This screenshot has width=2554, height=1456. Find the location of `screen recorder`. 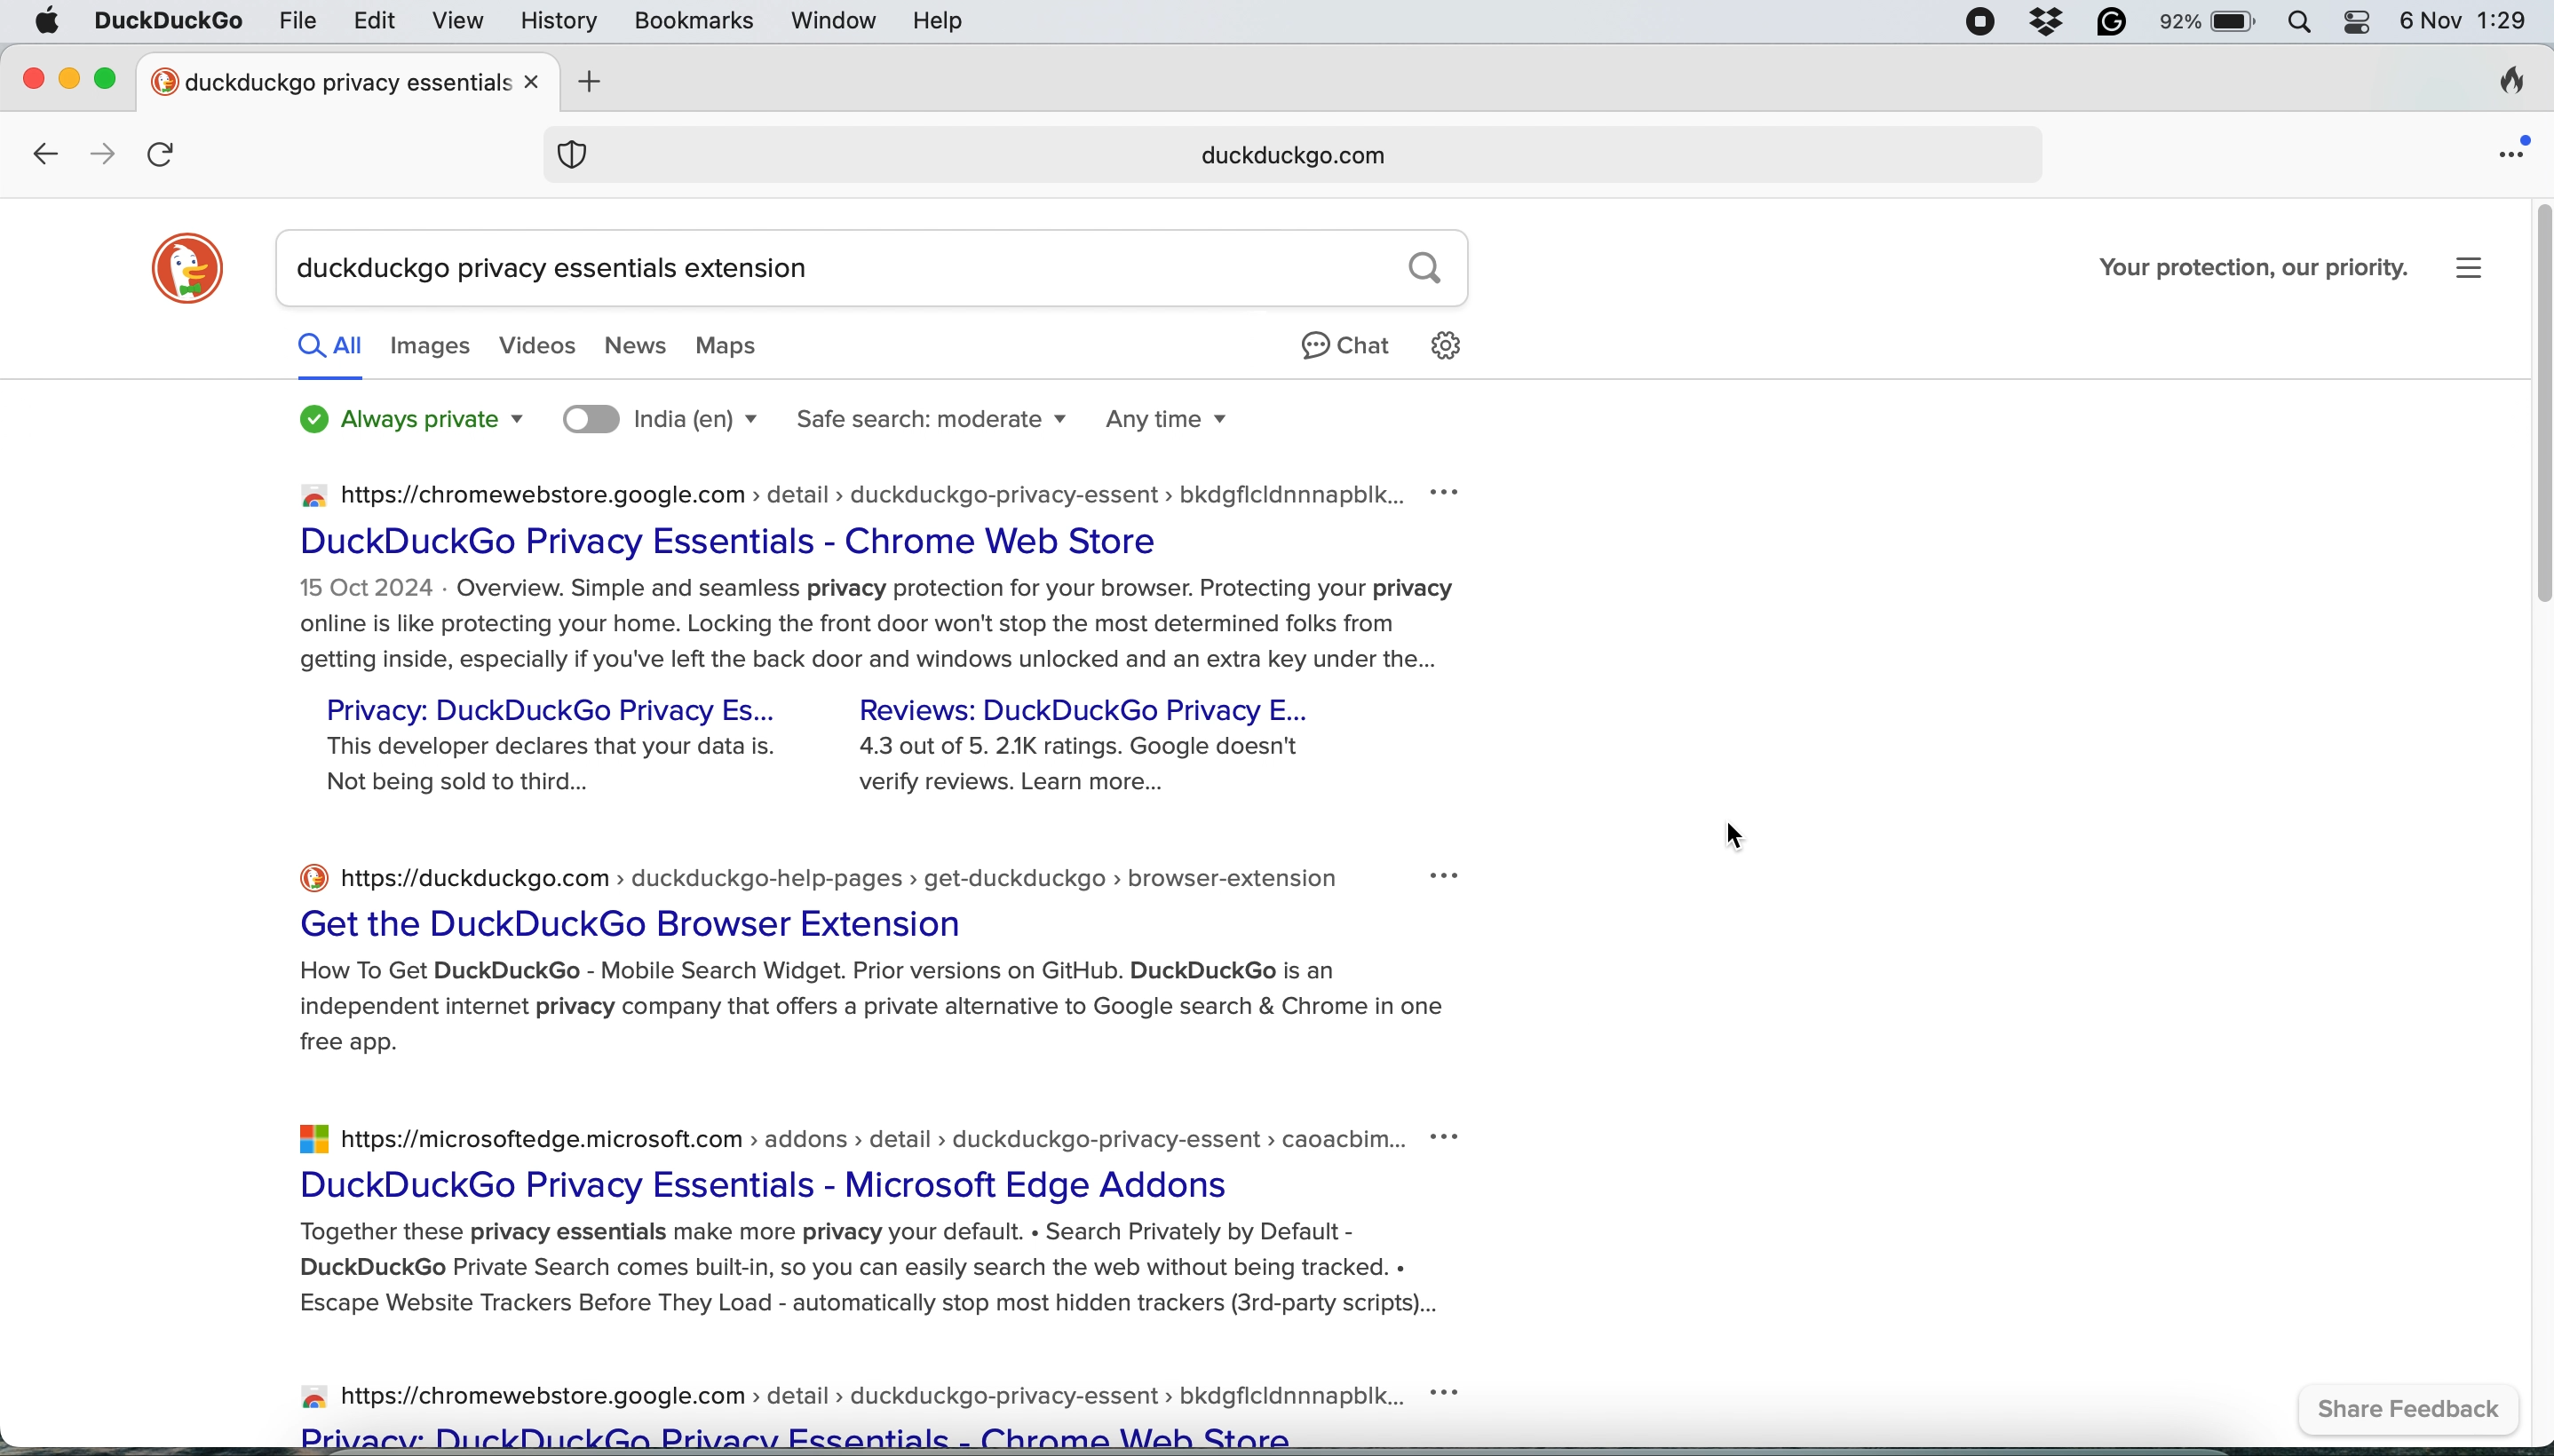

screen recorder is located at coordinates (1977, 23).